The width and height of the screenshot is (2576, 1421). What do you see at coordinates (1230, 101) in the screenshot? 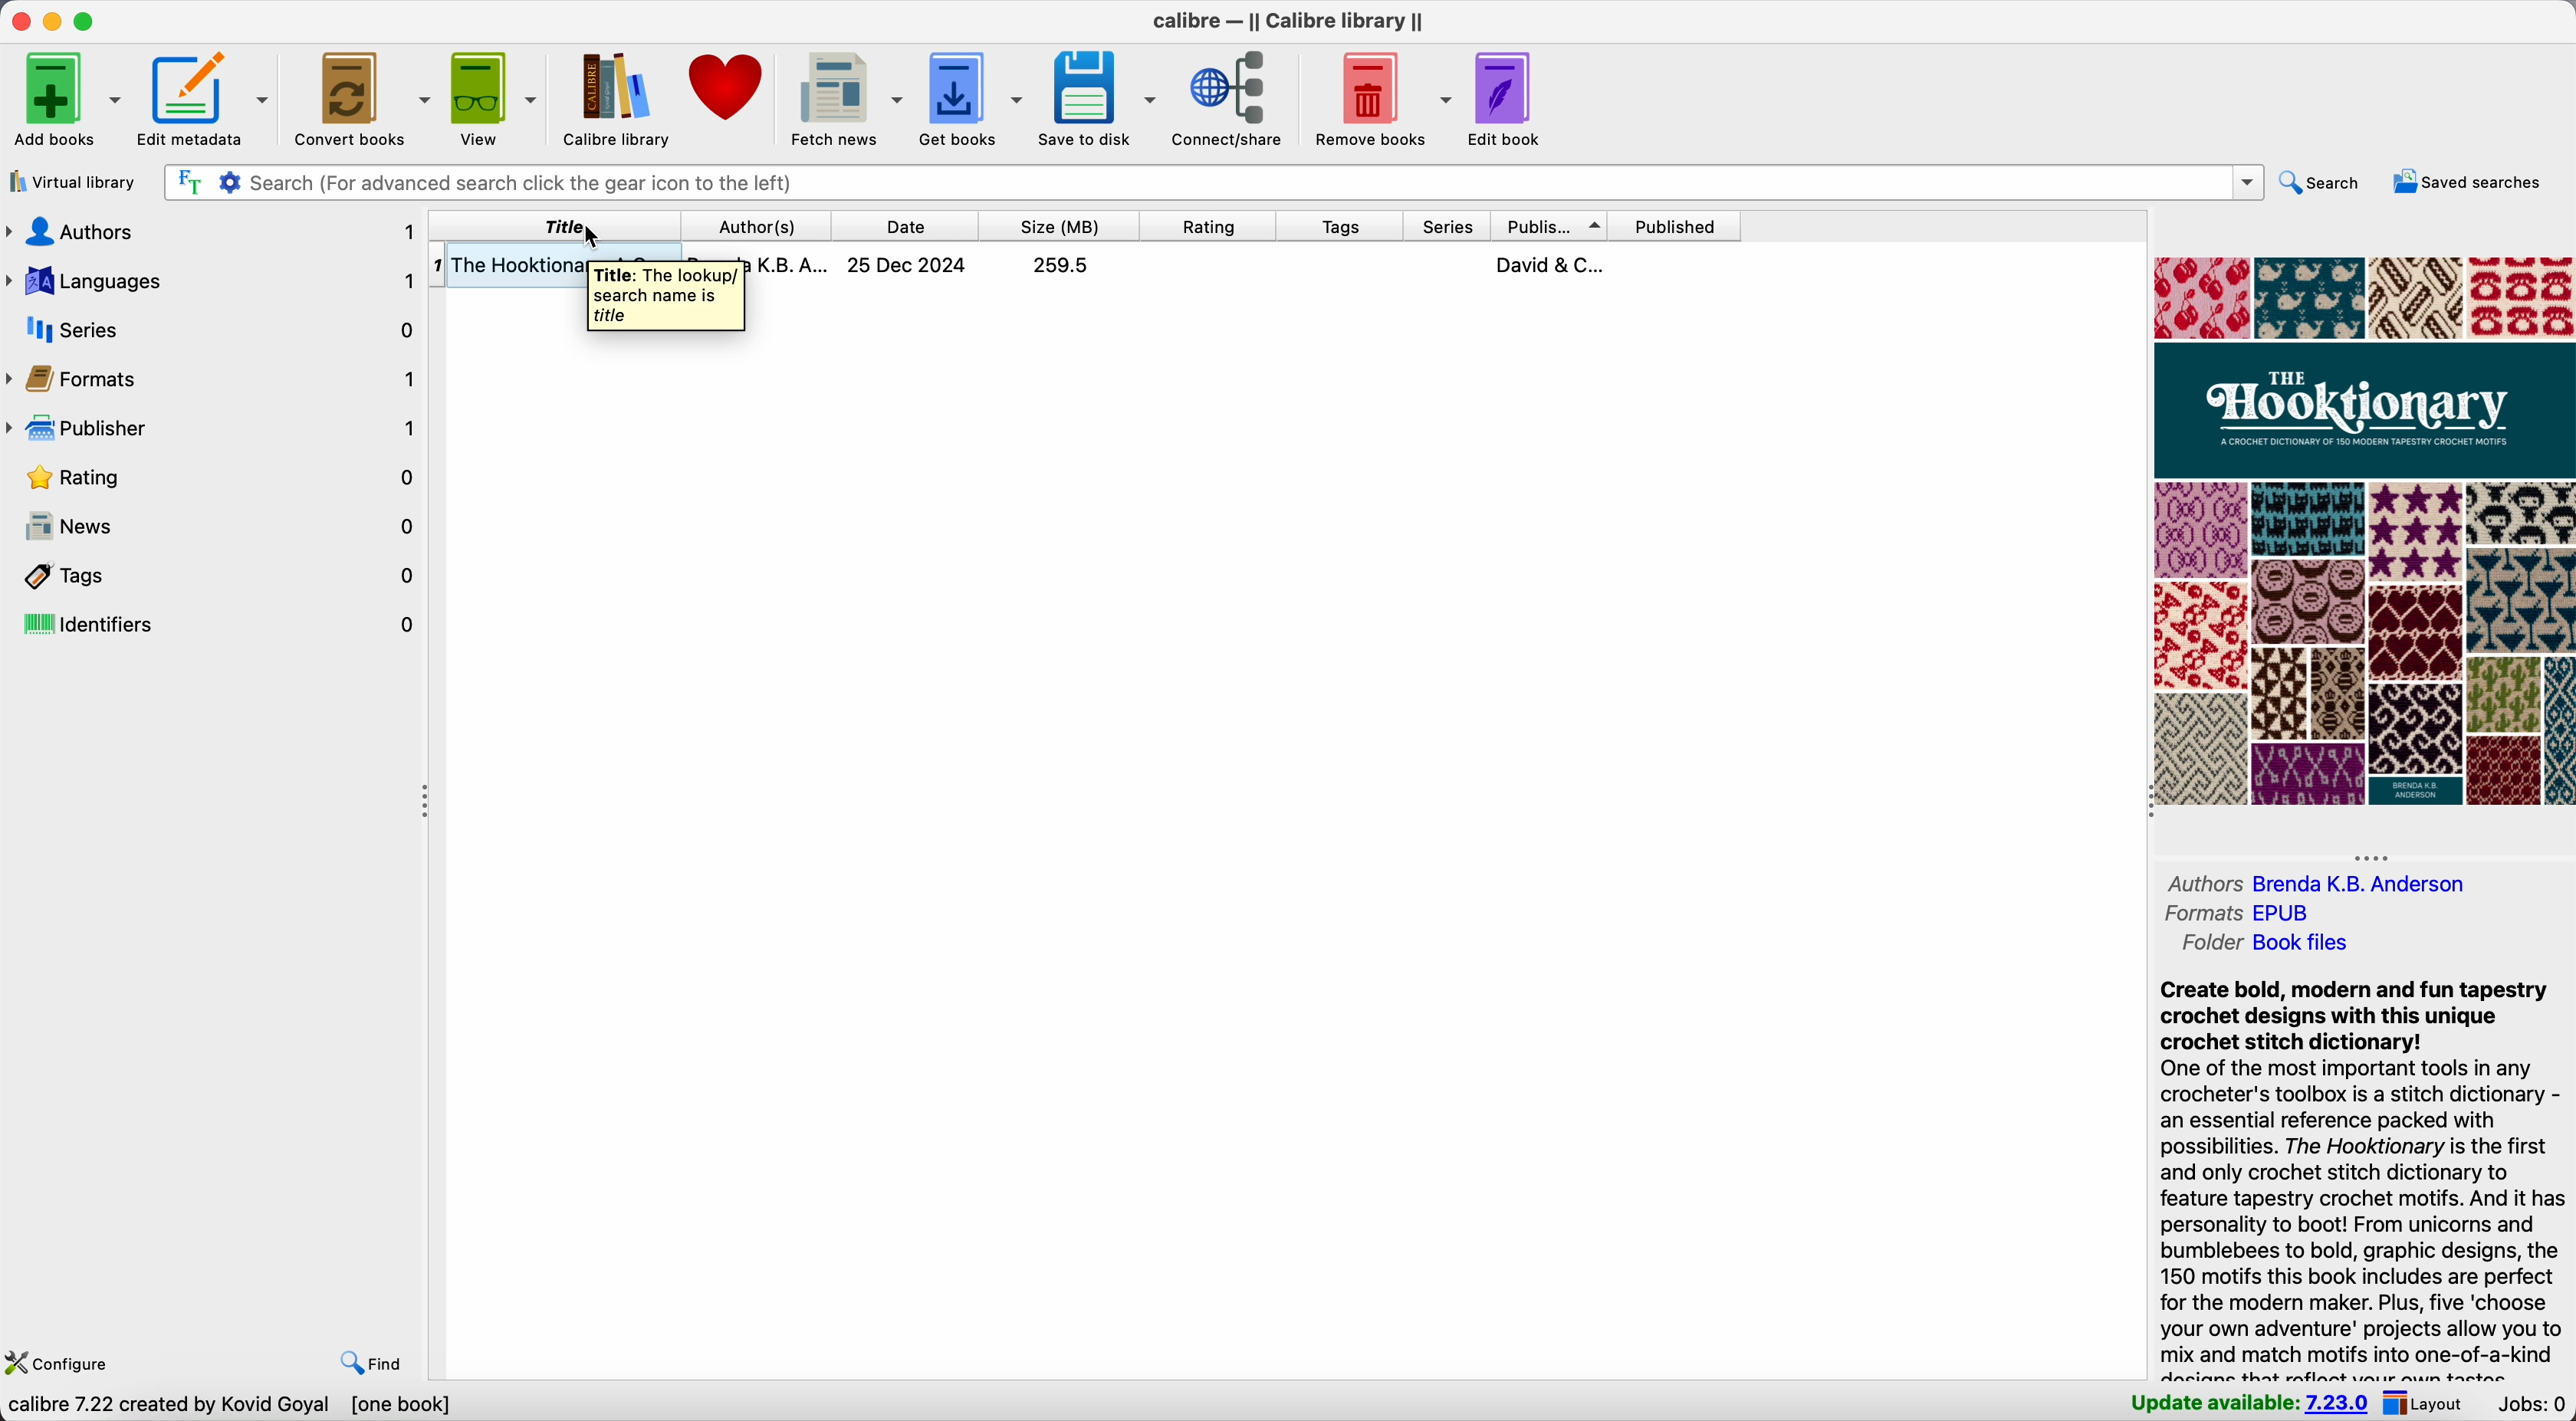
I see `connect/share` at bounding box center [1230, 101].